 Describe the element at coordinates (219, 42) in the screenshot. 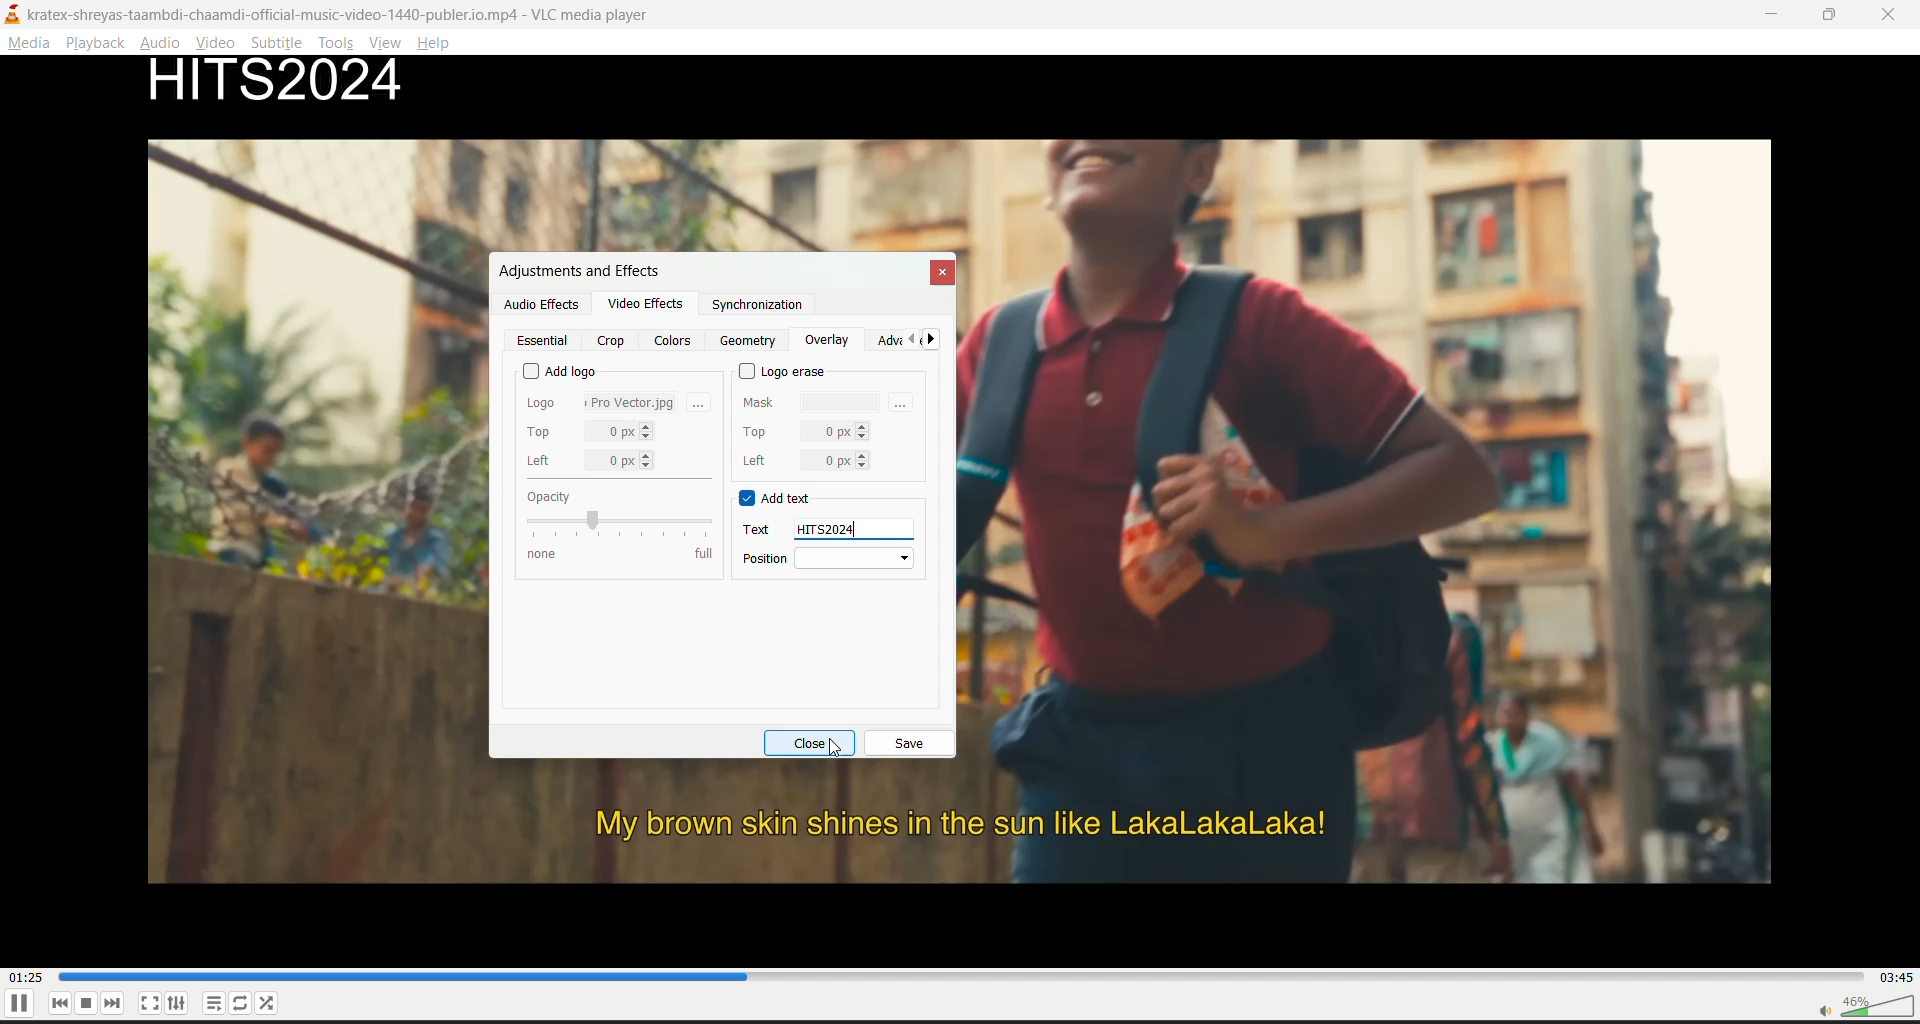

I see `video` at that location.